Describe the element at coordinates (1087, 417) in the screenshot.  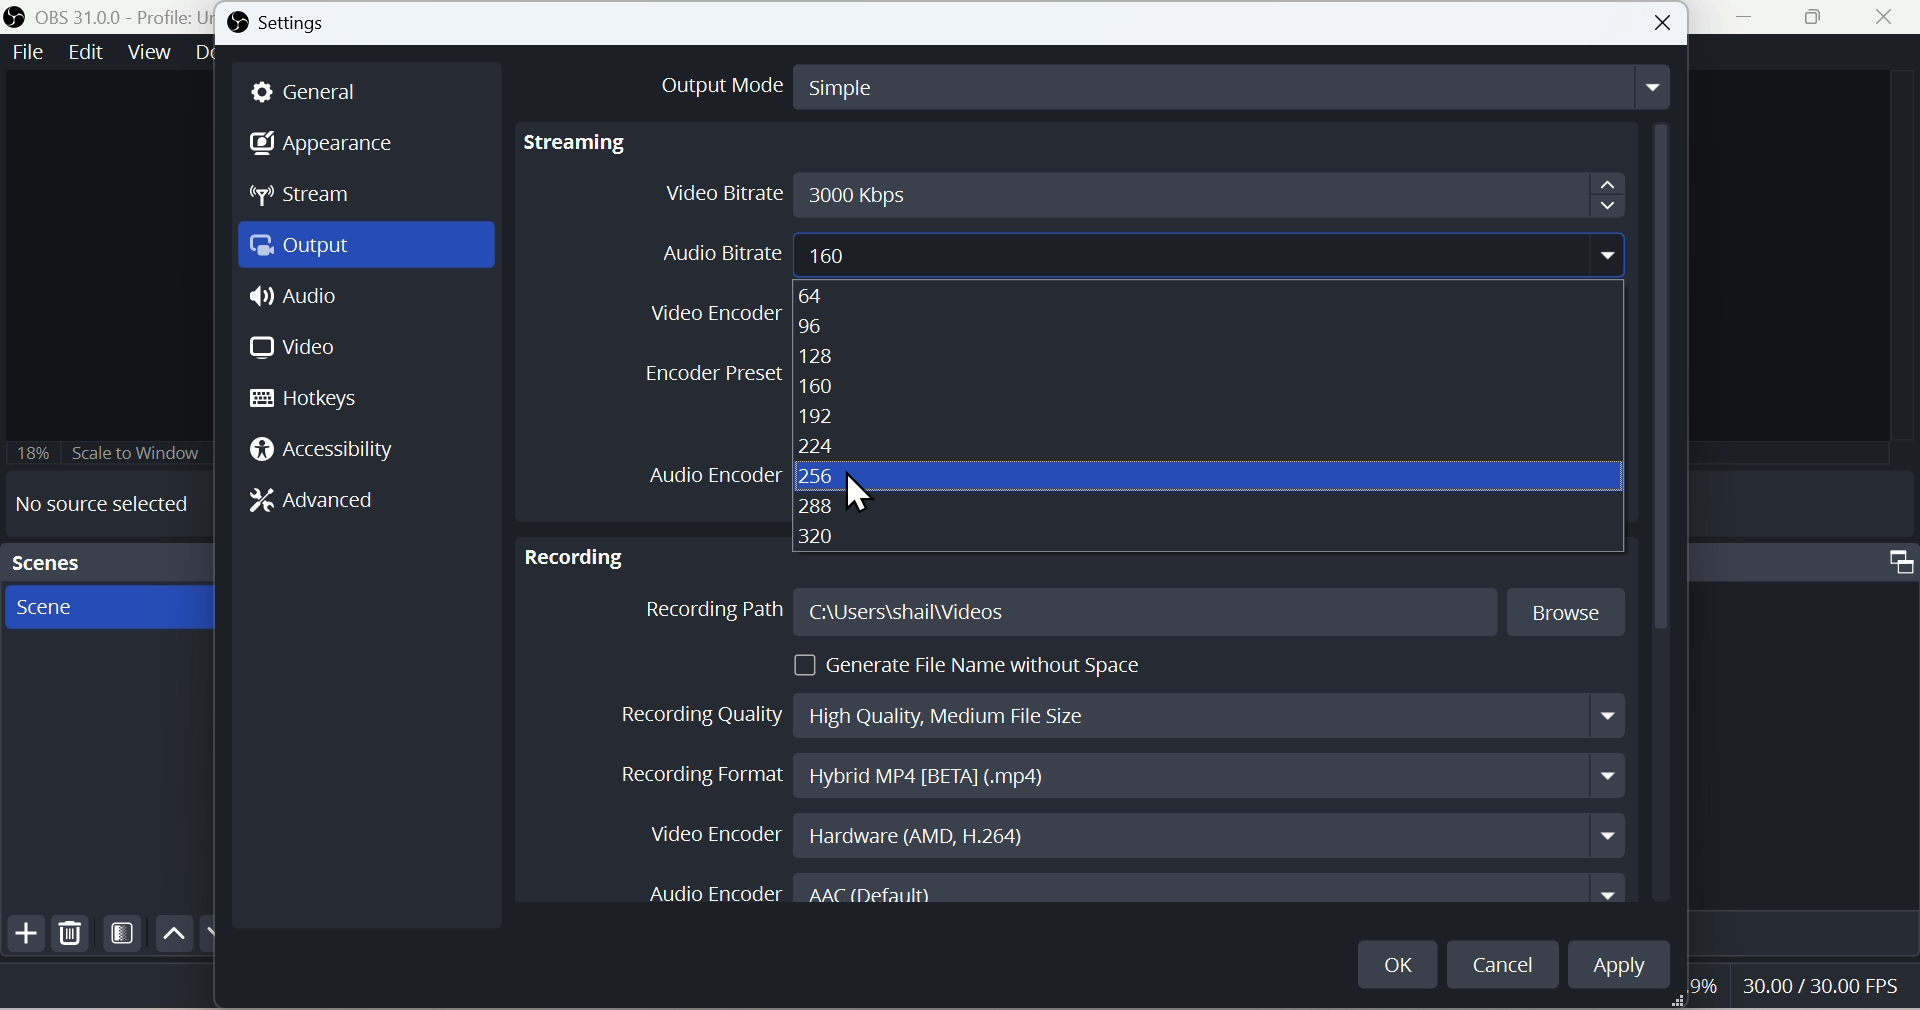
I see `Audio bitrate` at that location.